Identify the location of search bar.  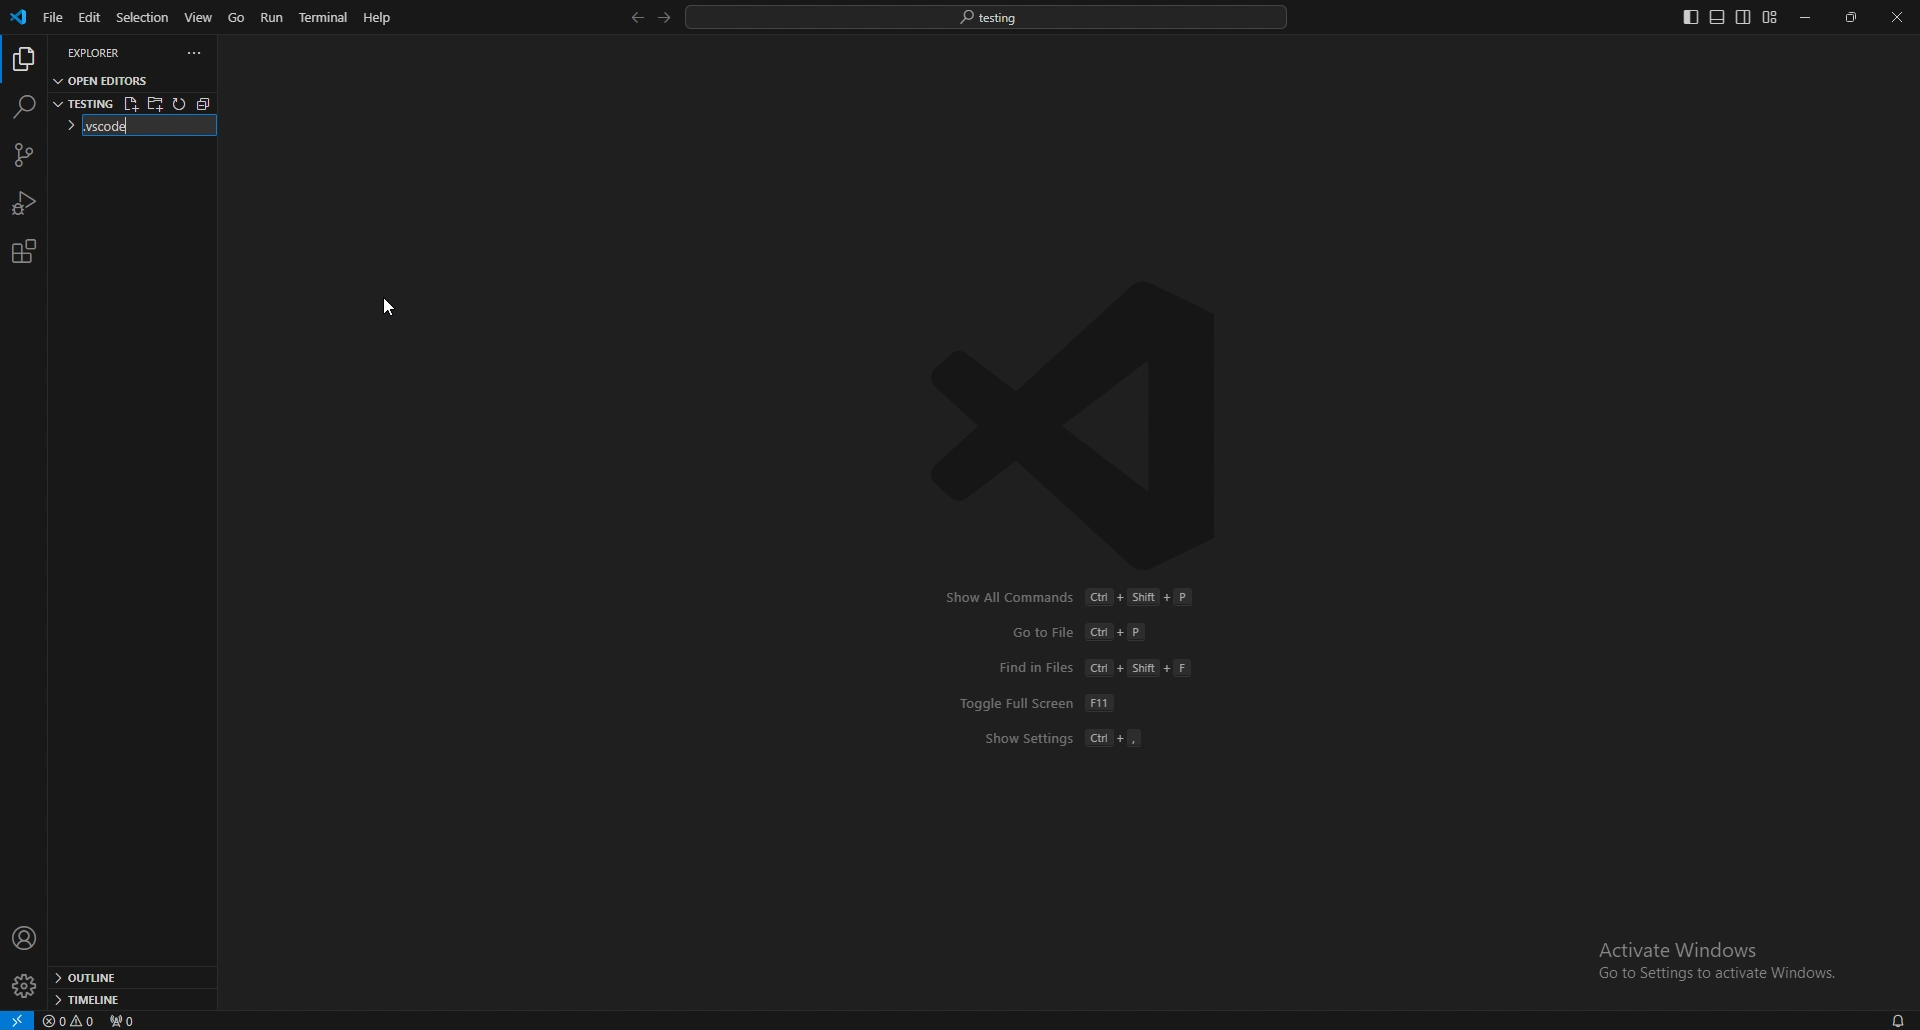
(987, 16).